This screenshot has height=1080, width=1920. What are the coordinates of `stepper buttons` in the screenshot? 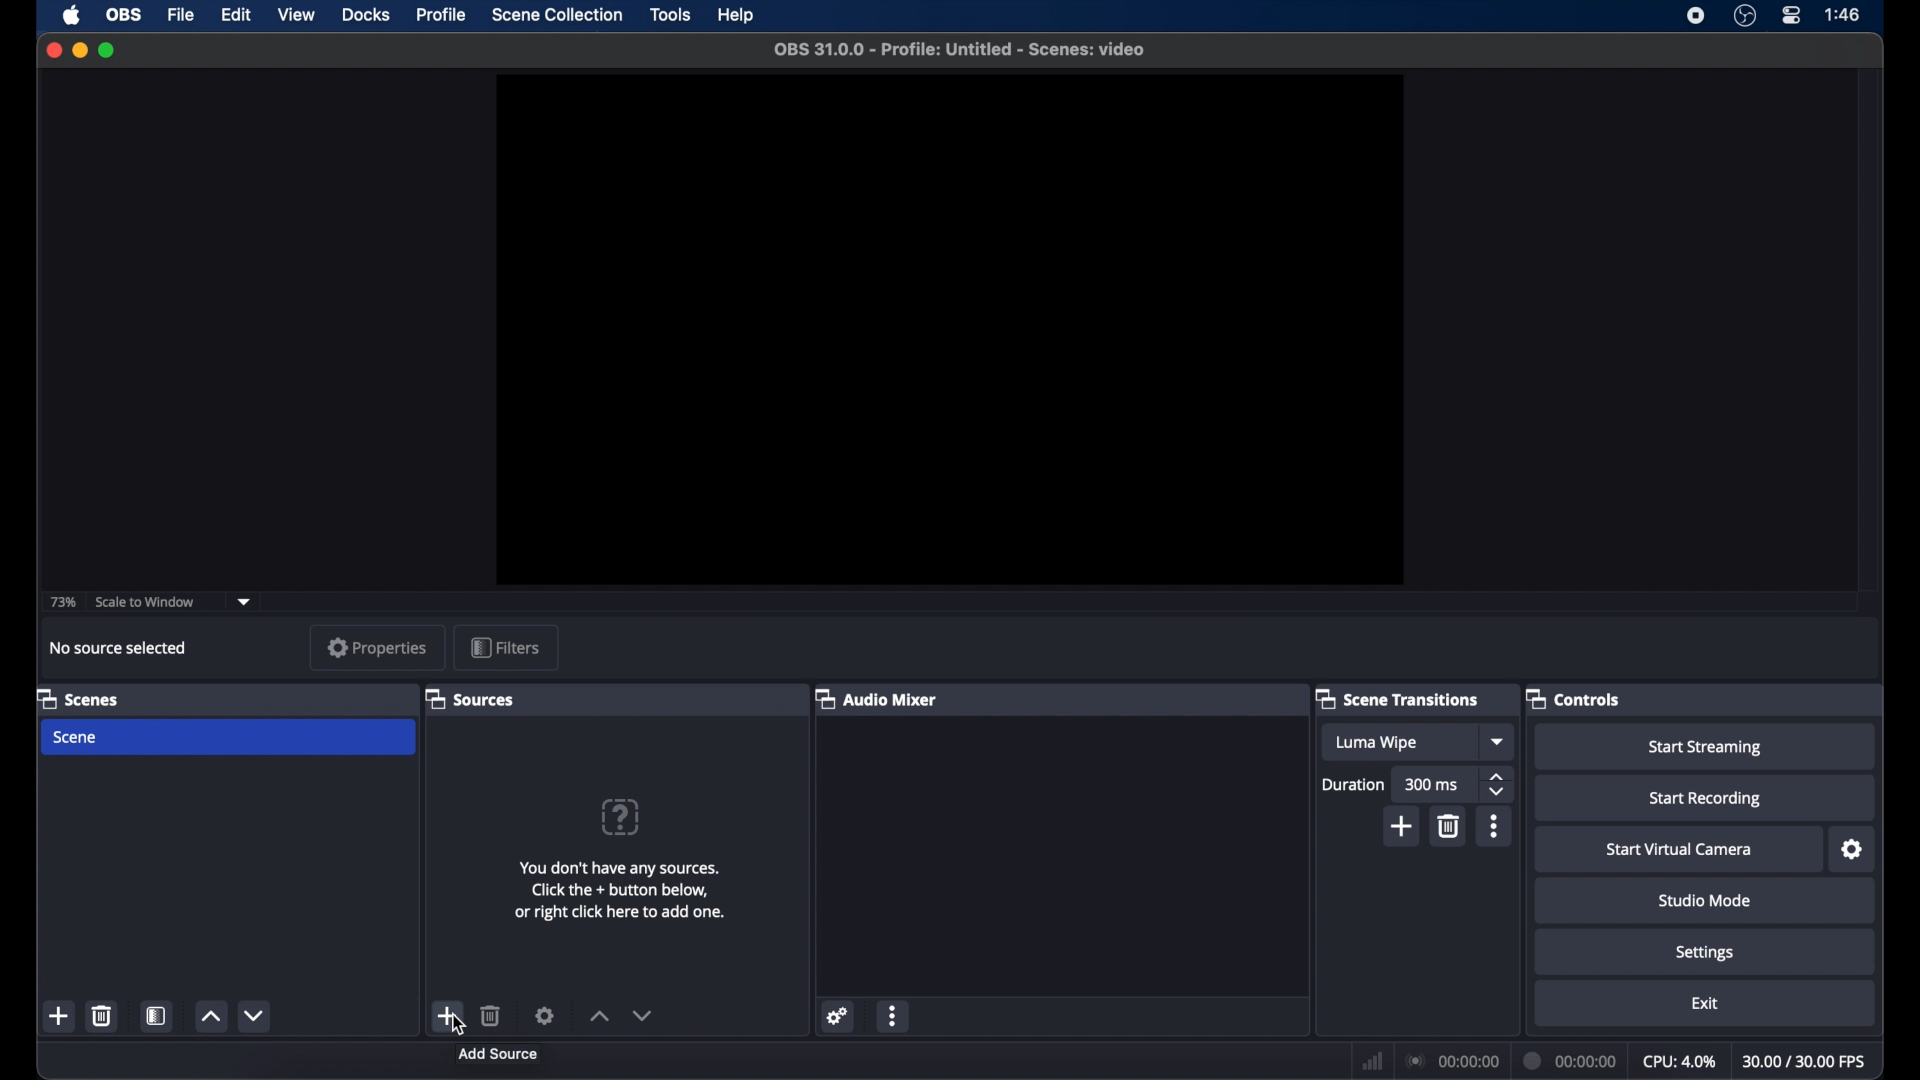 It's located at (1498, 785).